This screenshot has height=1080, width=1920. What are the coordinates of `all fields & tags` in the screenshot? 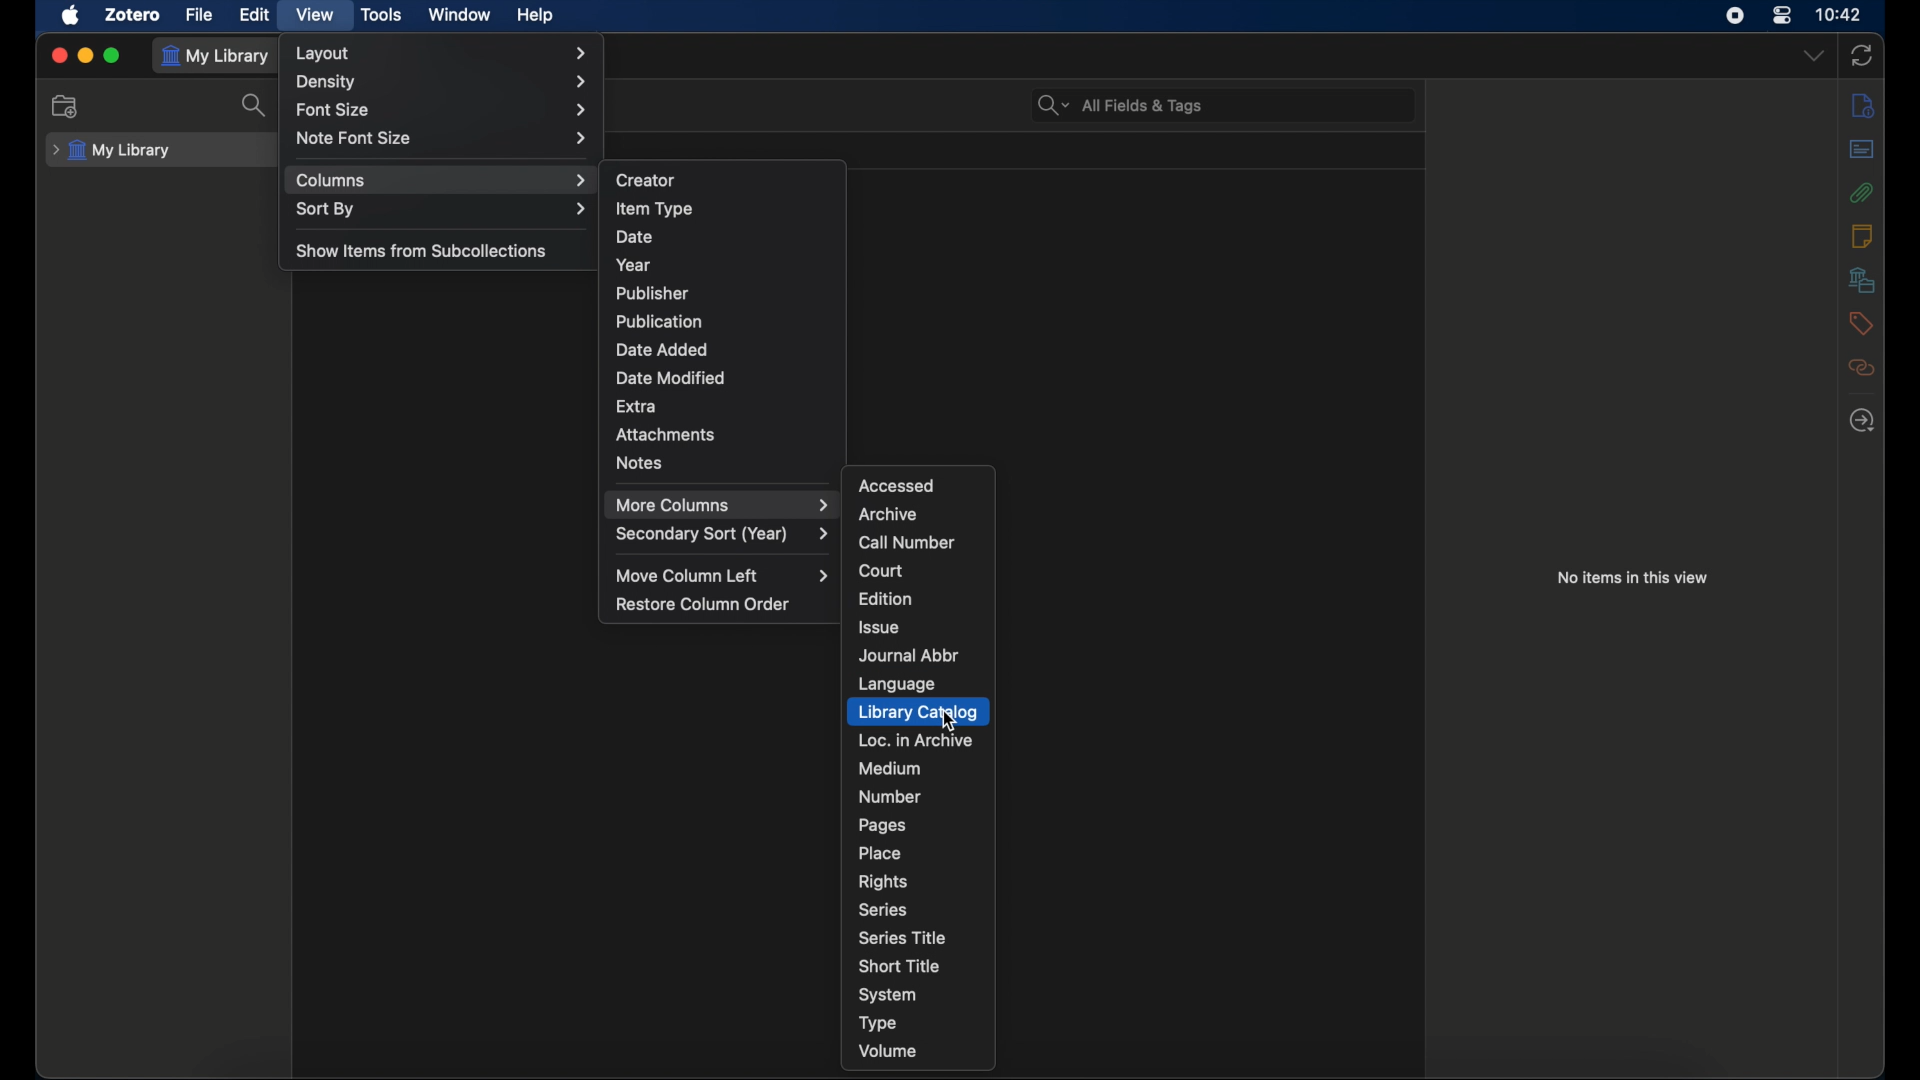 It's located at (1120, 106).